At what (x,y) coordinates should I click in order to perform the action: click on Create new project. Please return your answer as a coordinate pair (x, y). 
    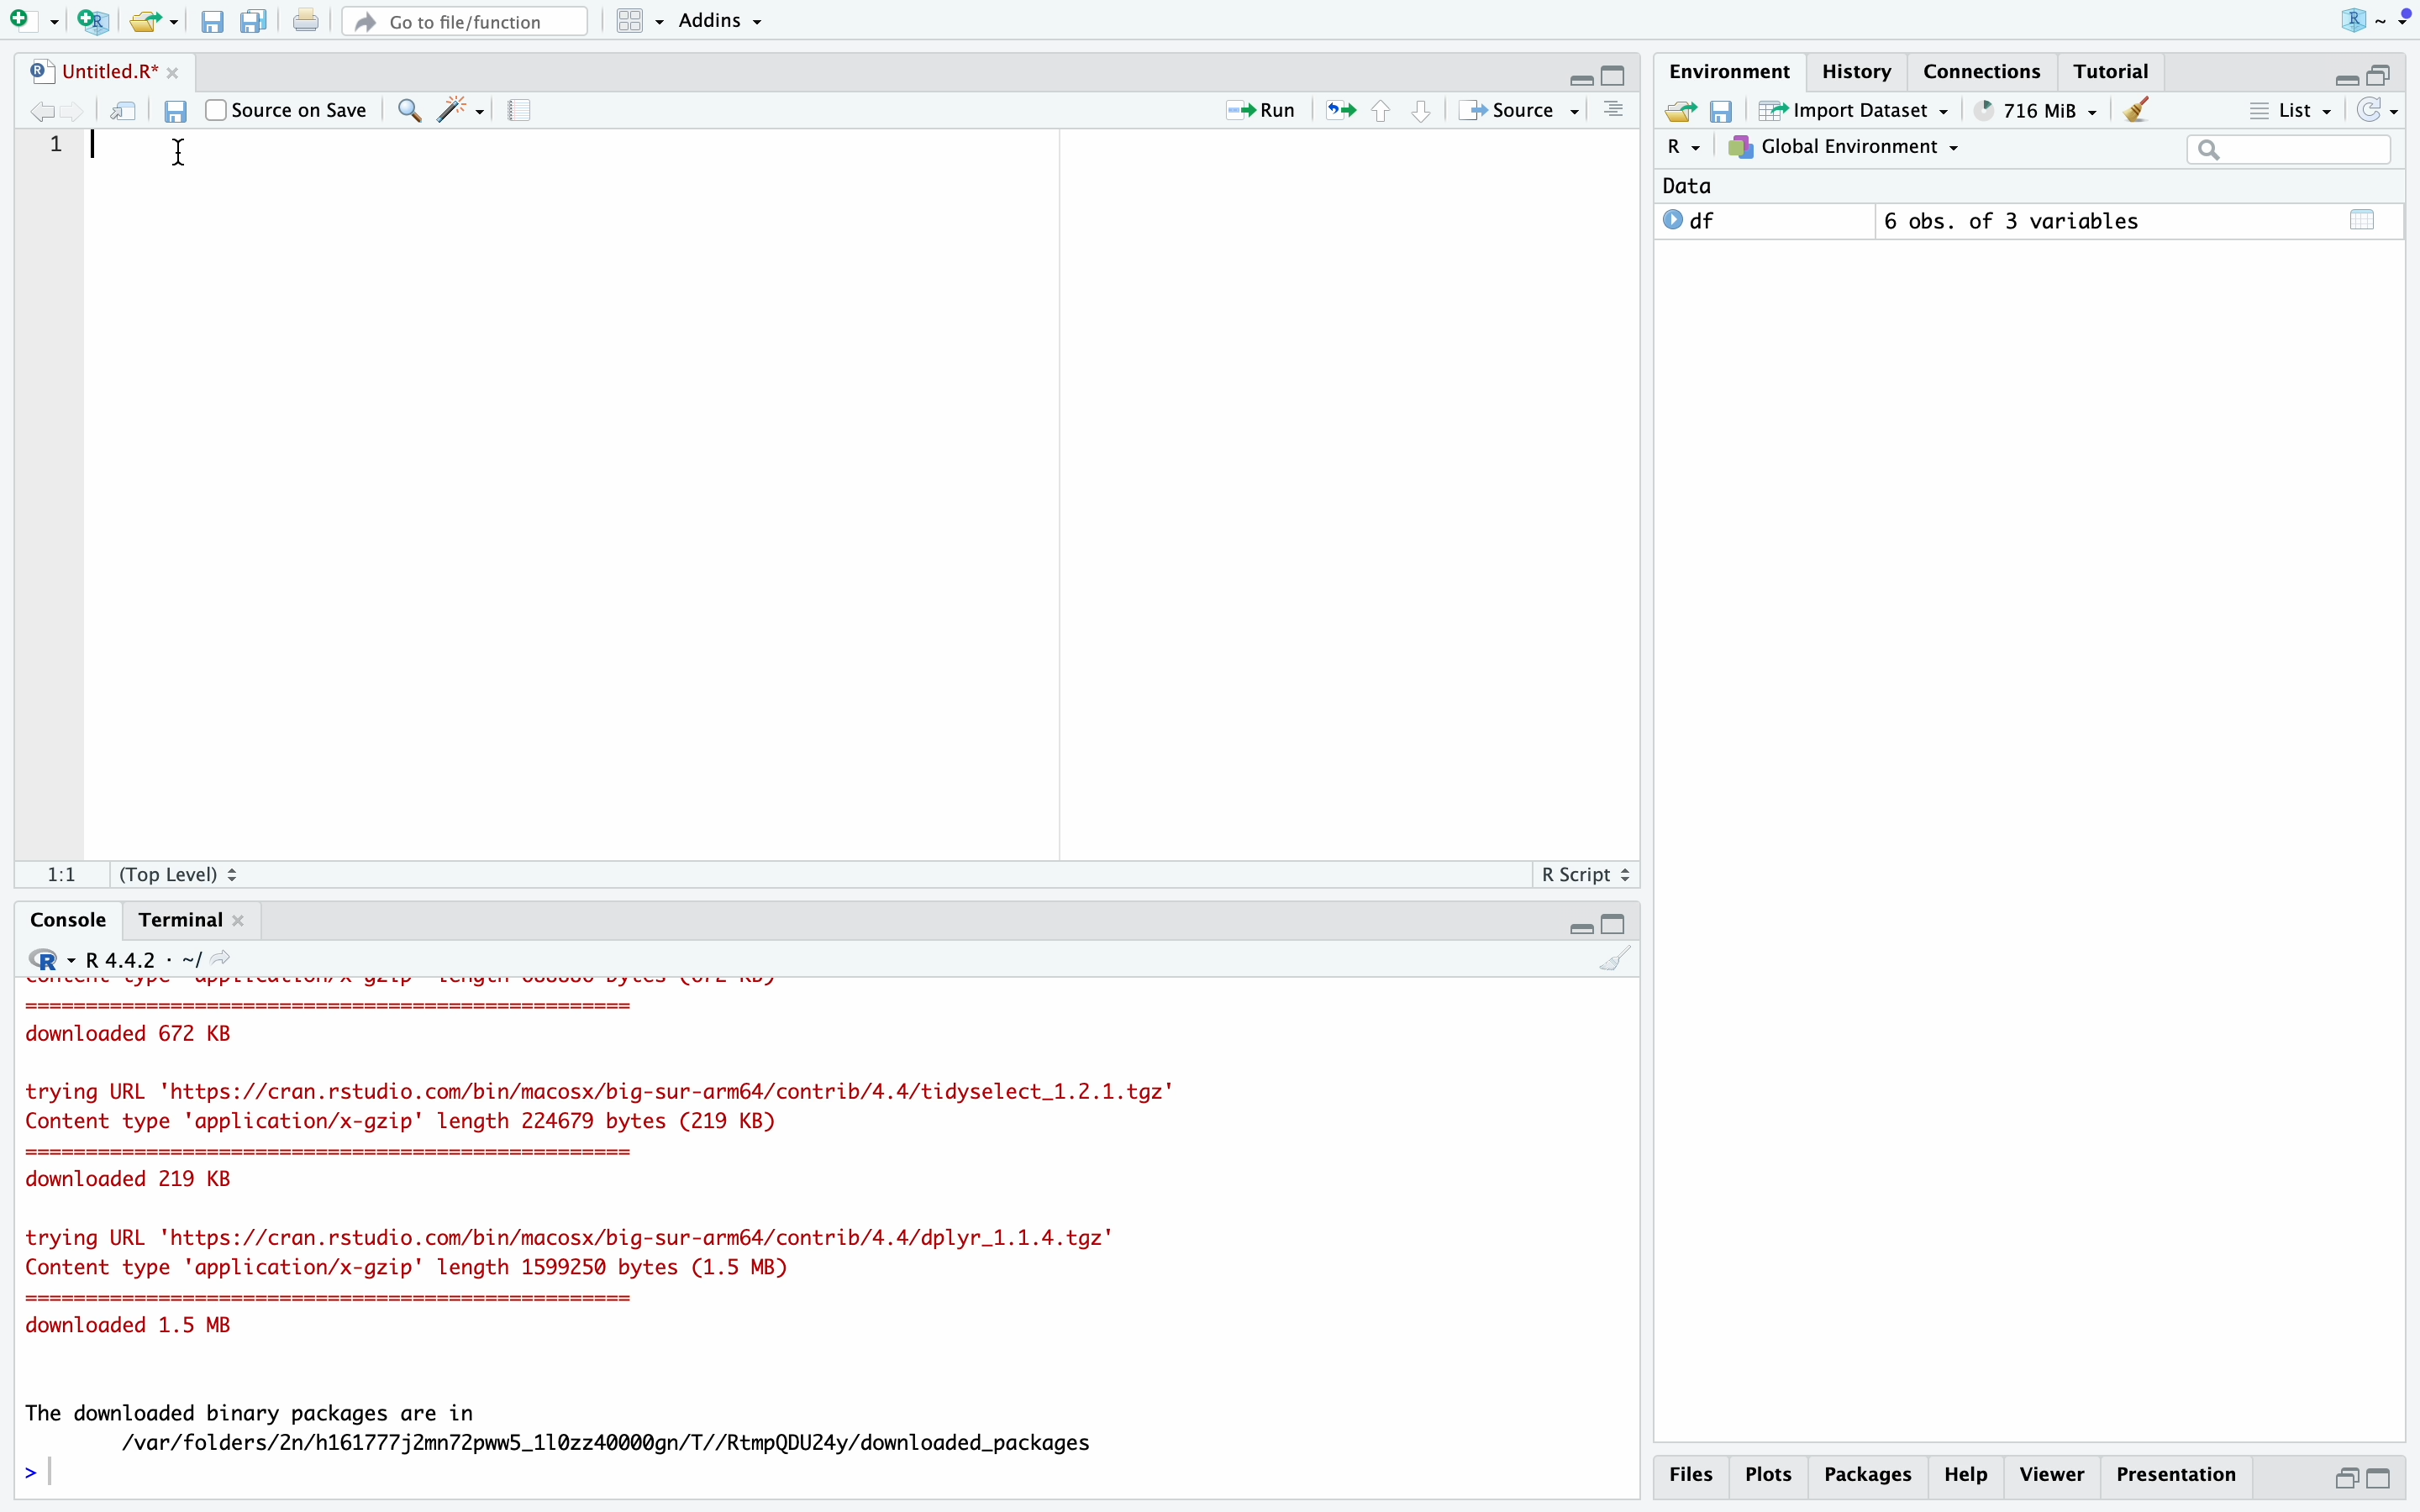
    Looking at the image, I should click on (97, 21).